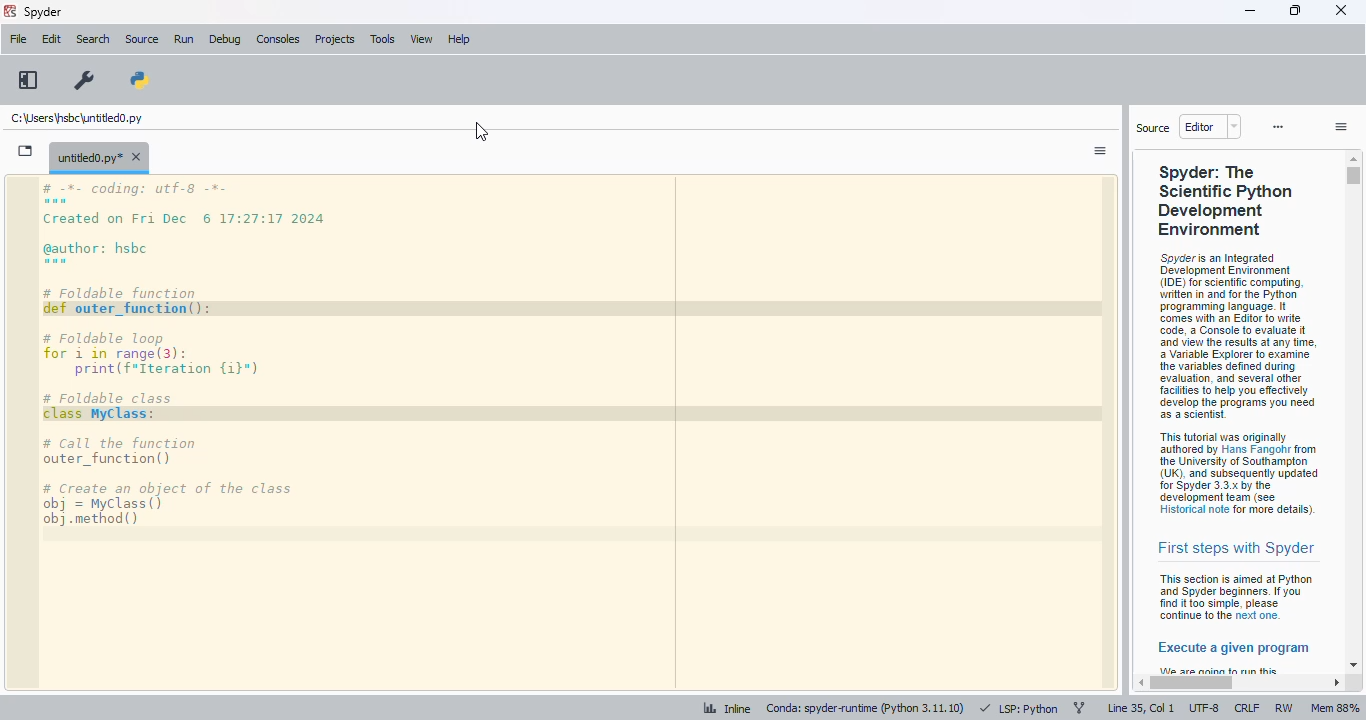  I want to click on line 35, col 1, so click(1141, 709).